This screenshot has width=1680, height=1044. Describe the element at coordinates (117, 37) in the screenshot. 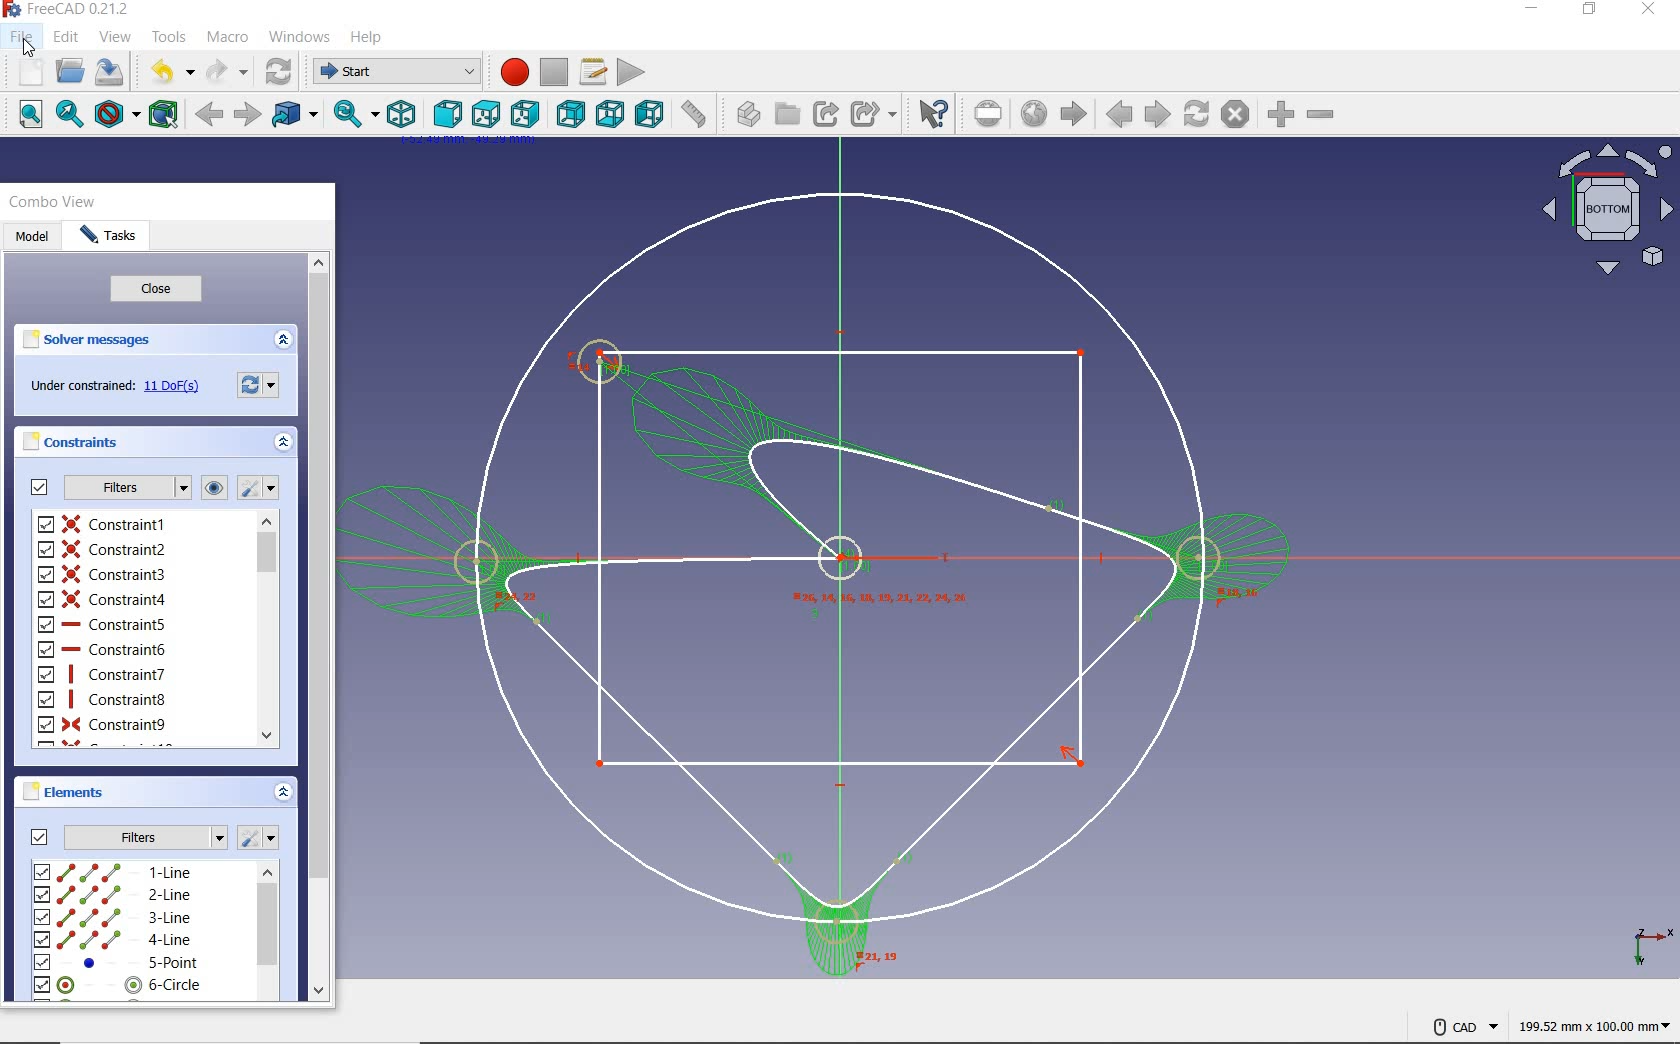

I see `view` at that location.